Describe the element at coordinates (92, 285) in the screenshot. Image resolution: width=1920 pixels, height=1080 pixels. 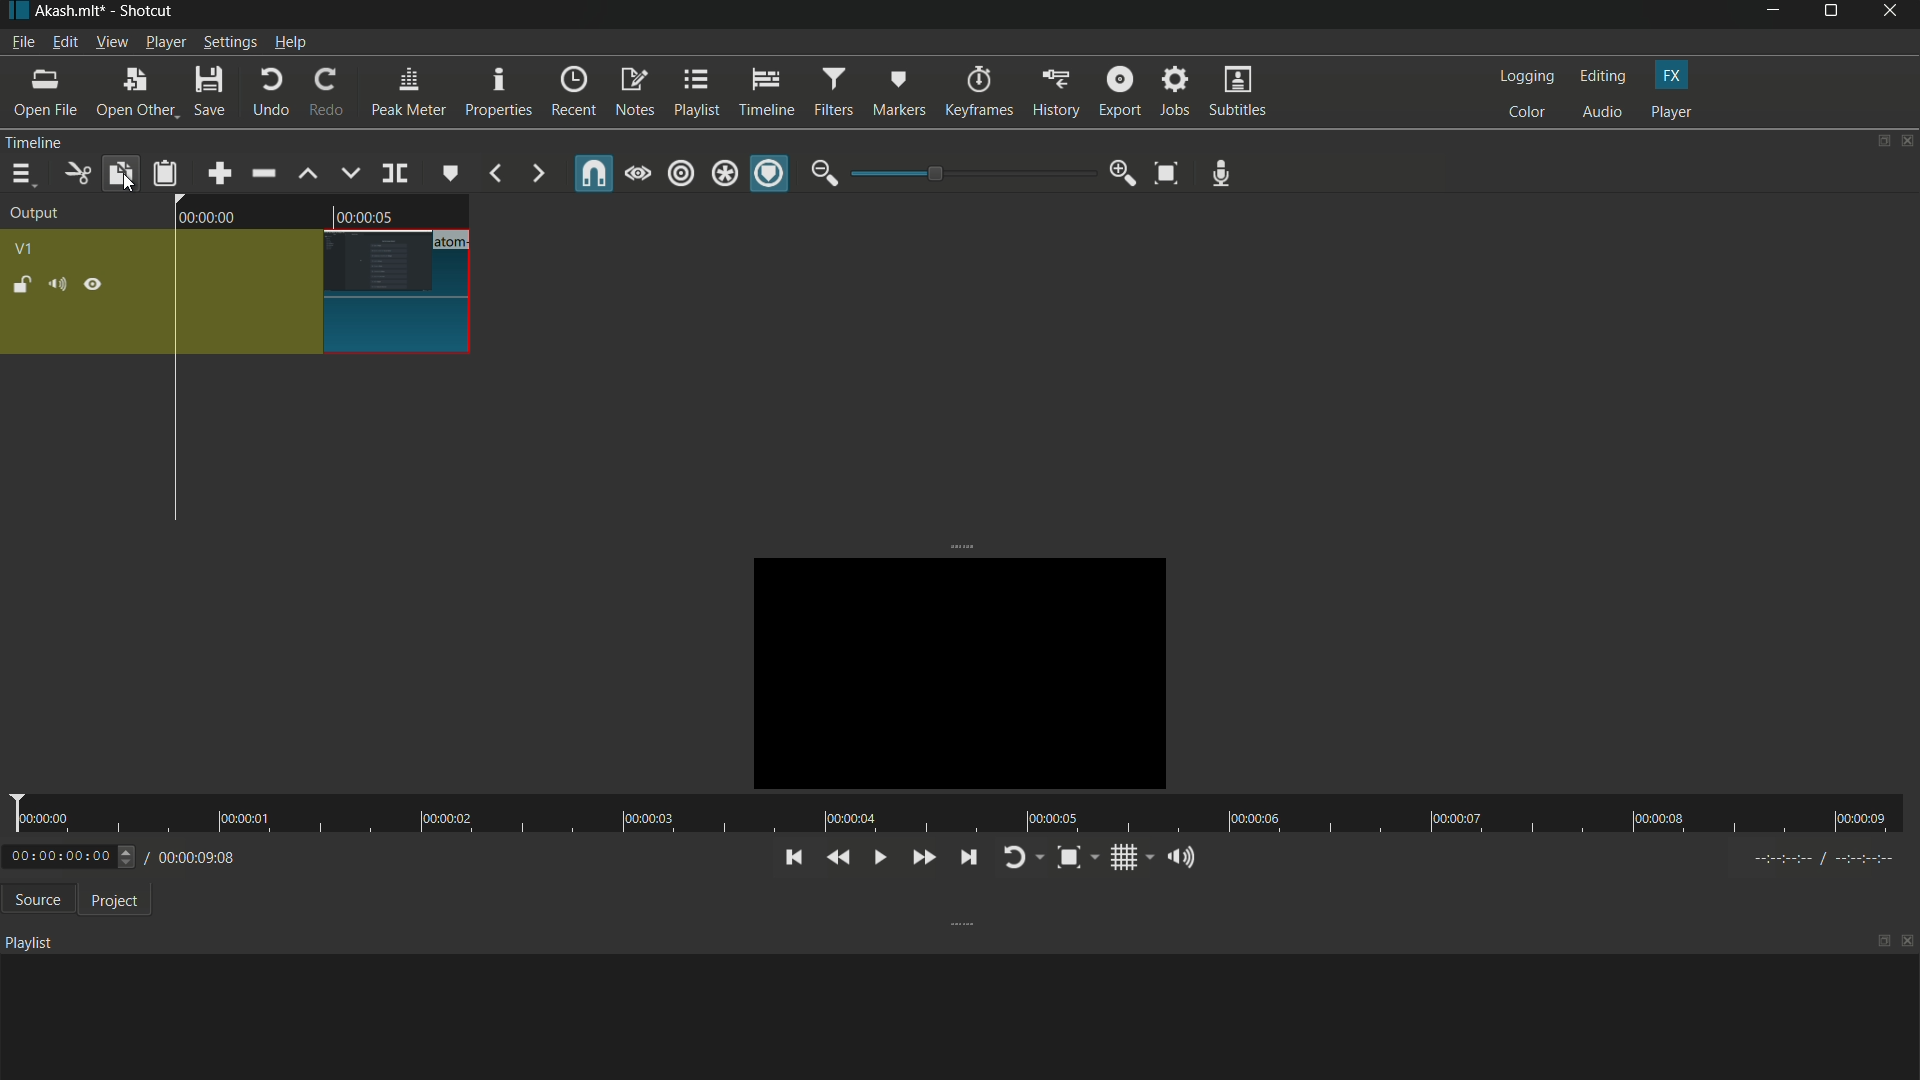
I see `hide` at that location.